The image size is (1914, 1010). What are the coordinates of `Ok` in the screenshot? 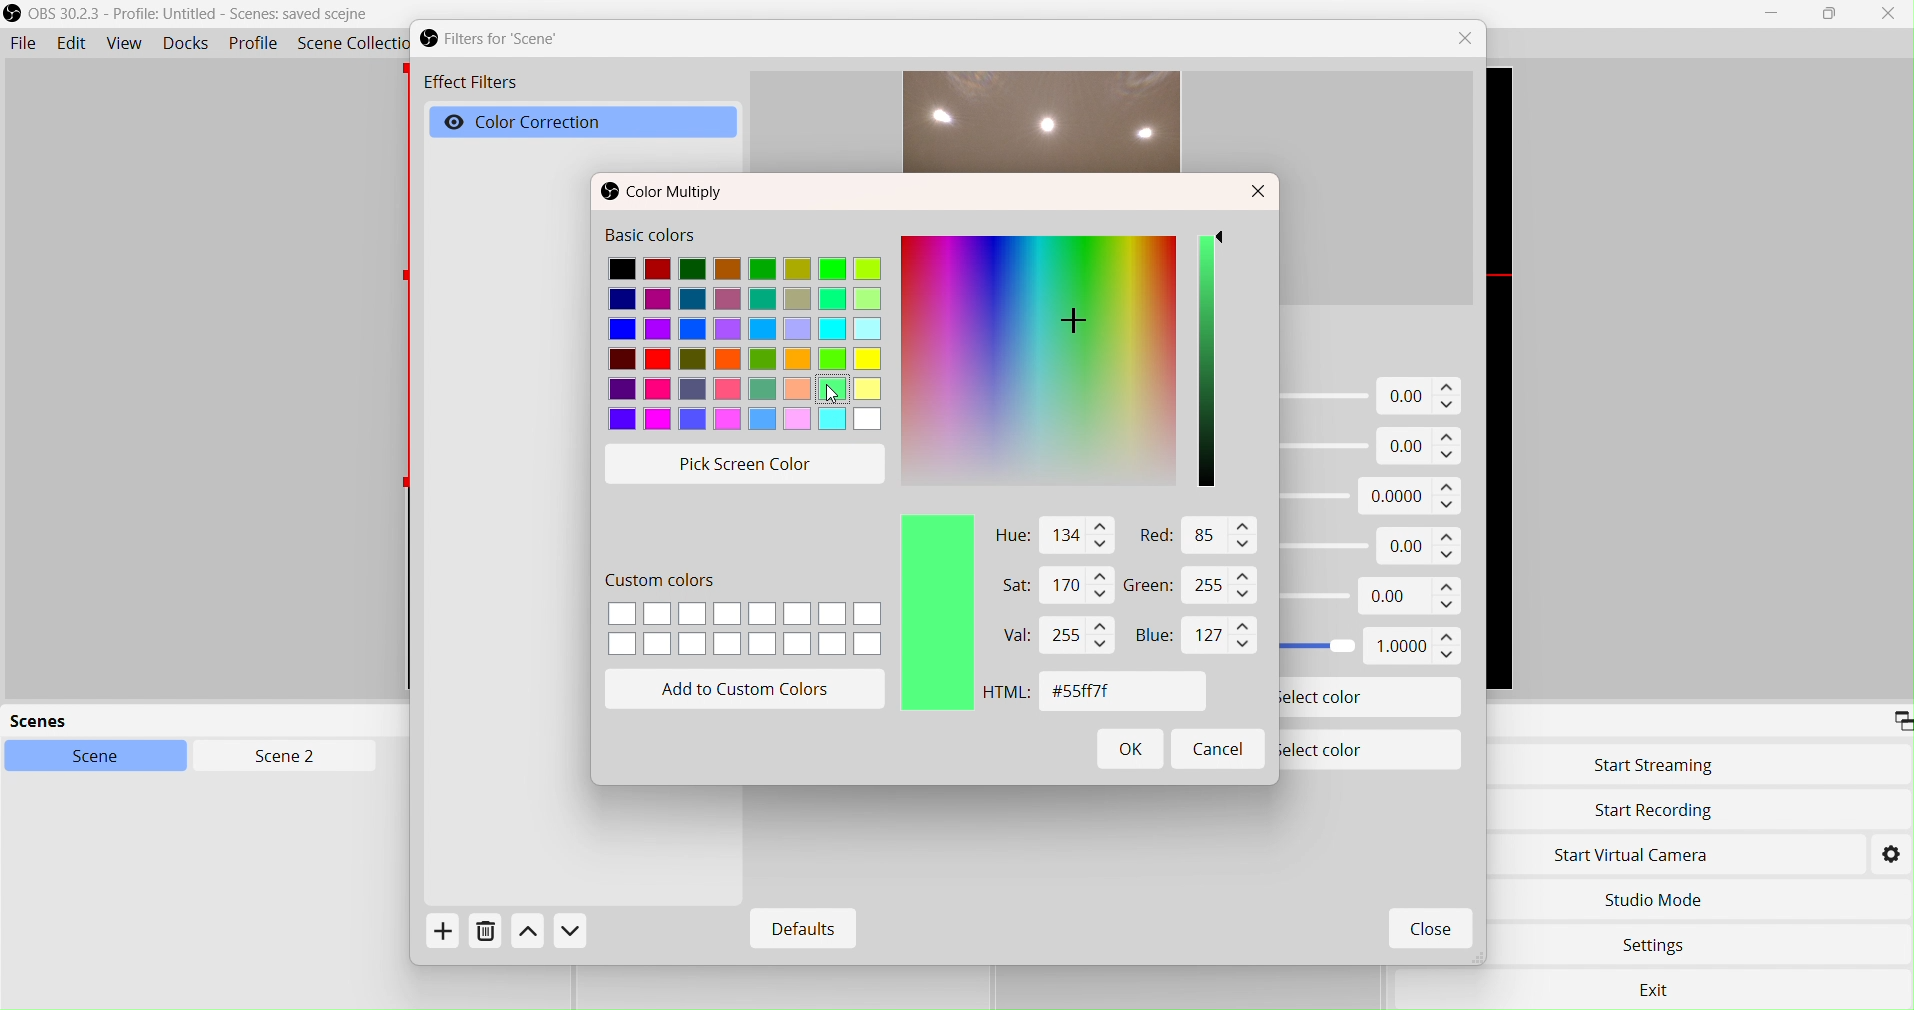 It's located at (1132, 753).